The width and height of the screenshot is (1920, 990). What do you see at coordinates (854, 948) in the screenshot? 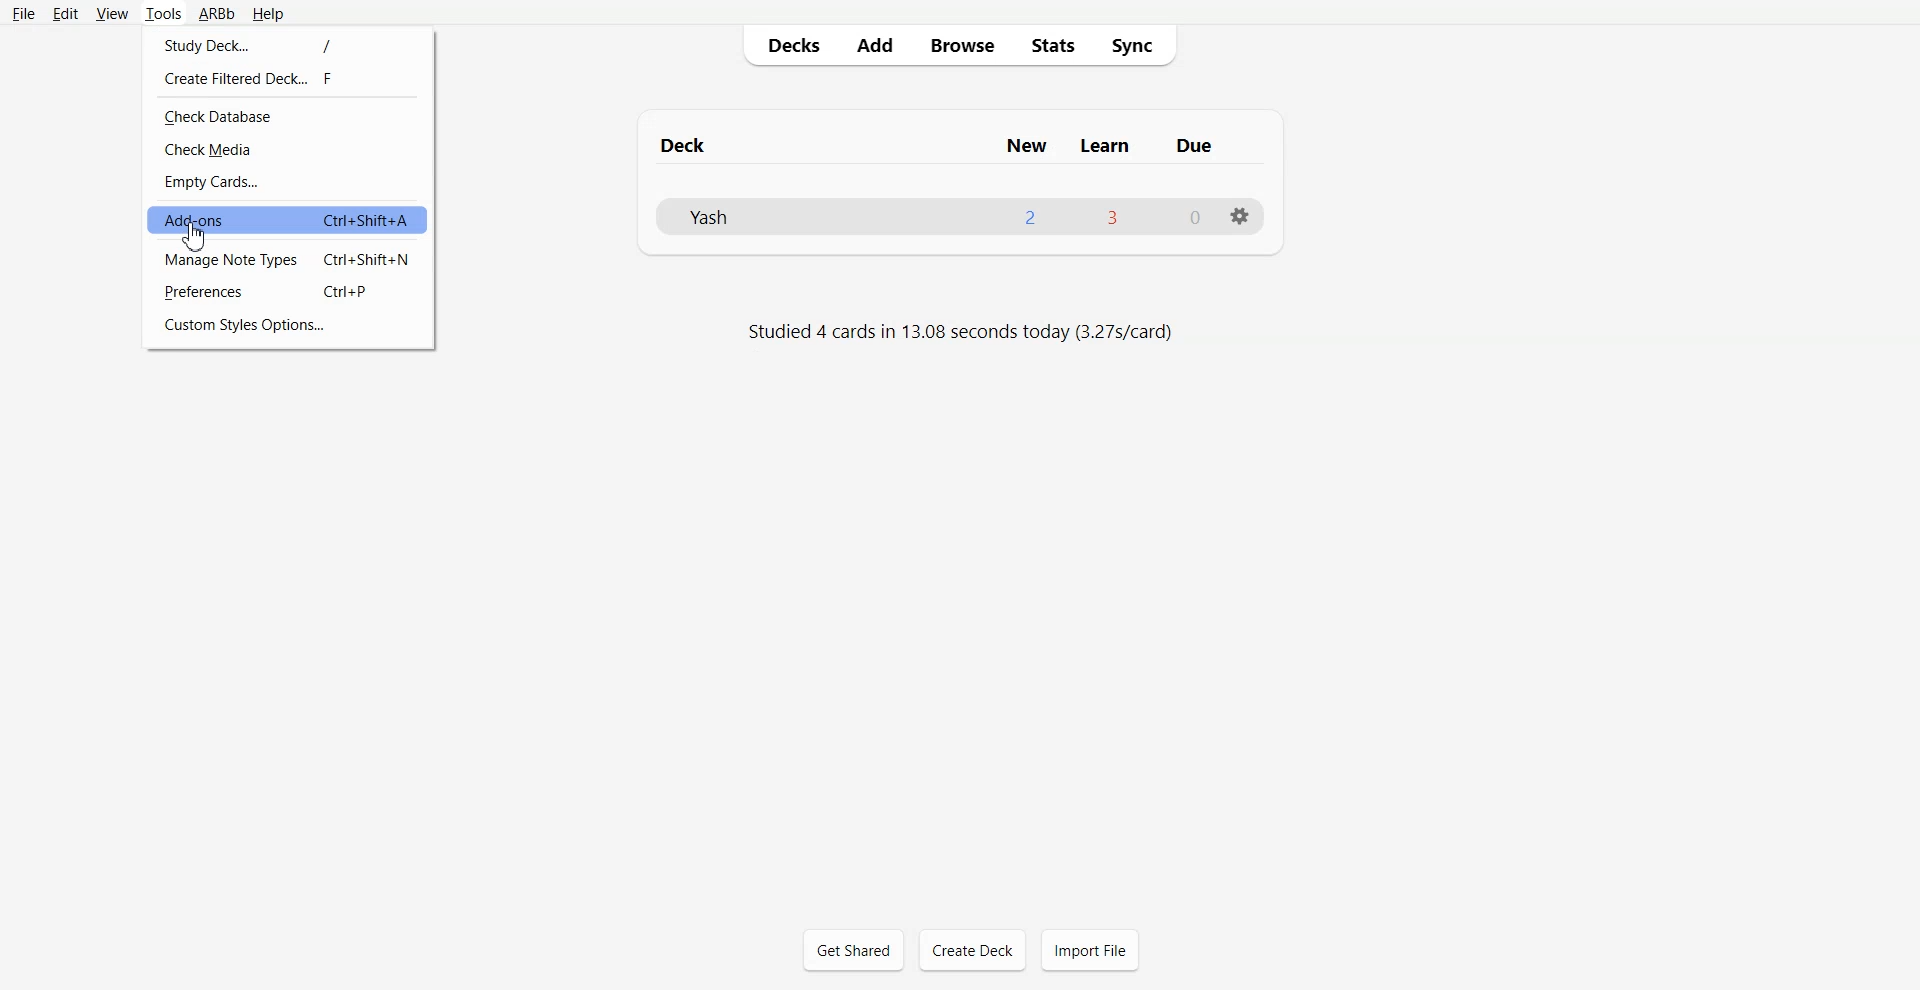
I see `Get Shared` at bounding box center [854, 948].